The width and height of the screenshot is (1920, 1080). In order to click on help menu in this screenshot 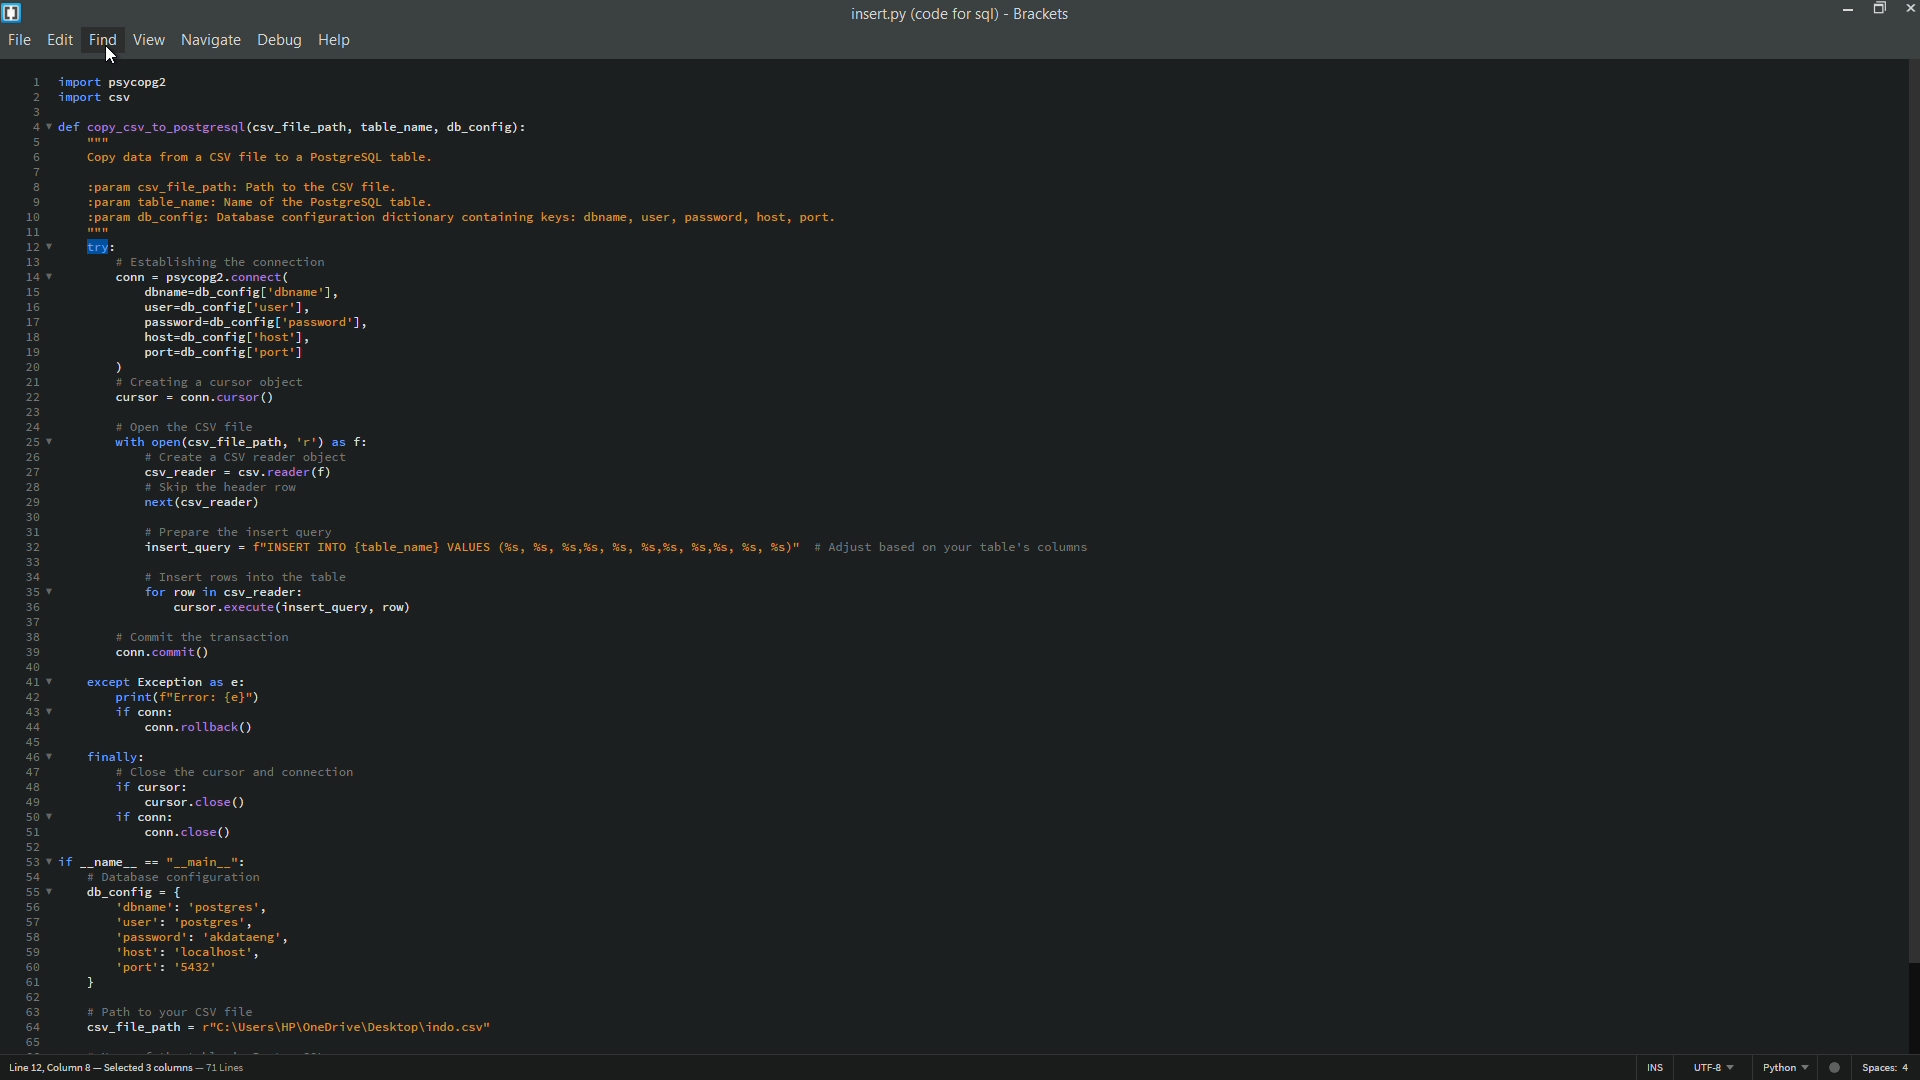, I will do `click(337, 41)`.